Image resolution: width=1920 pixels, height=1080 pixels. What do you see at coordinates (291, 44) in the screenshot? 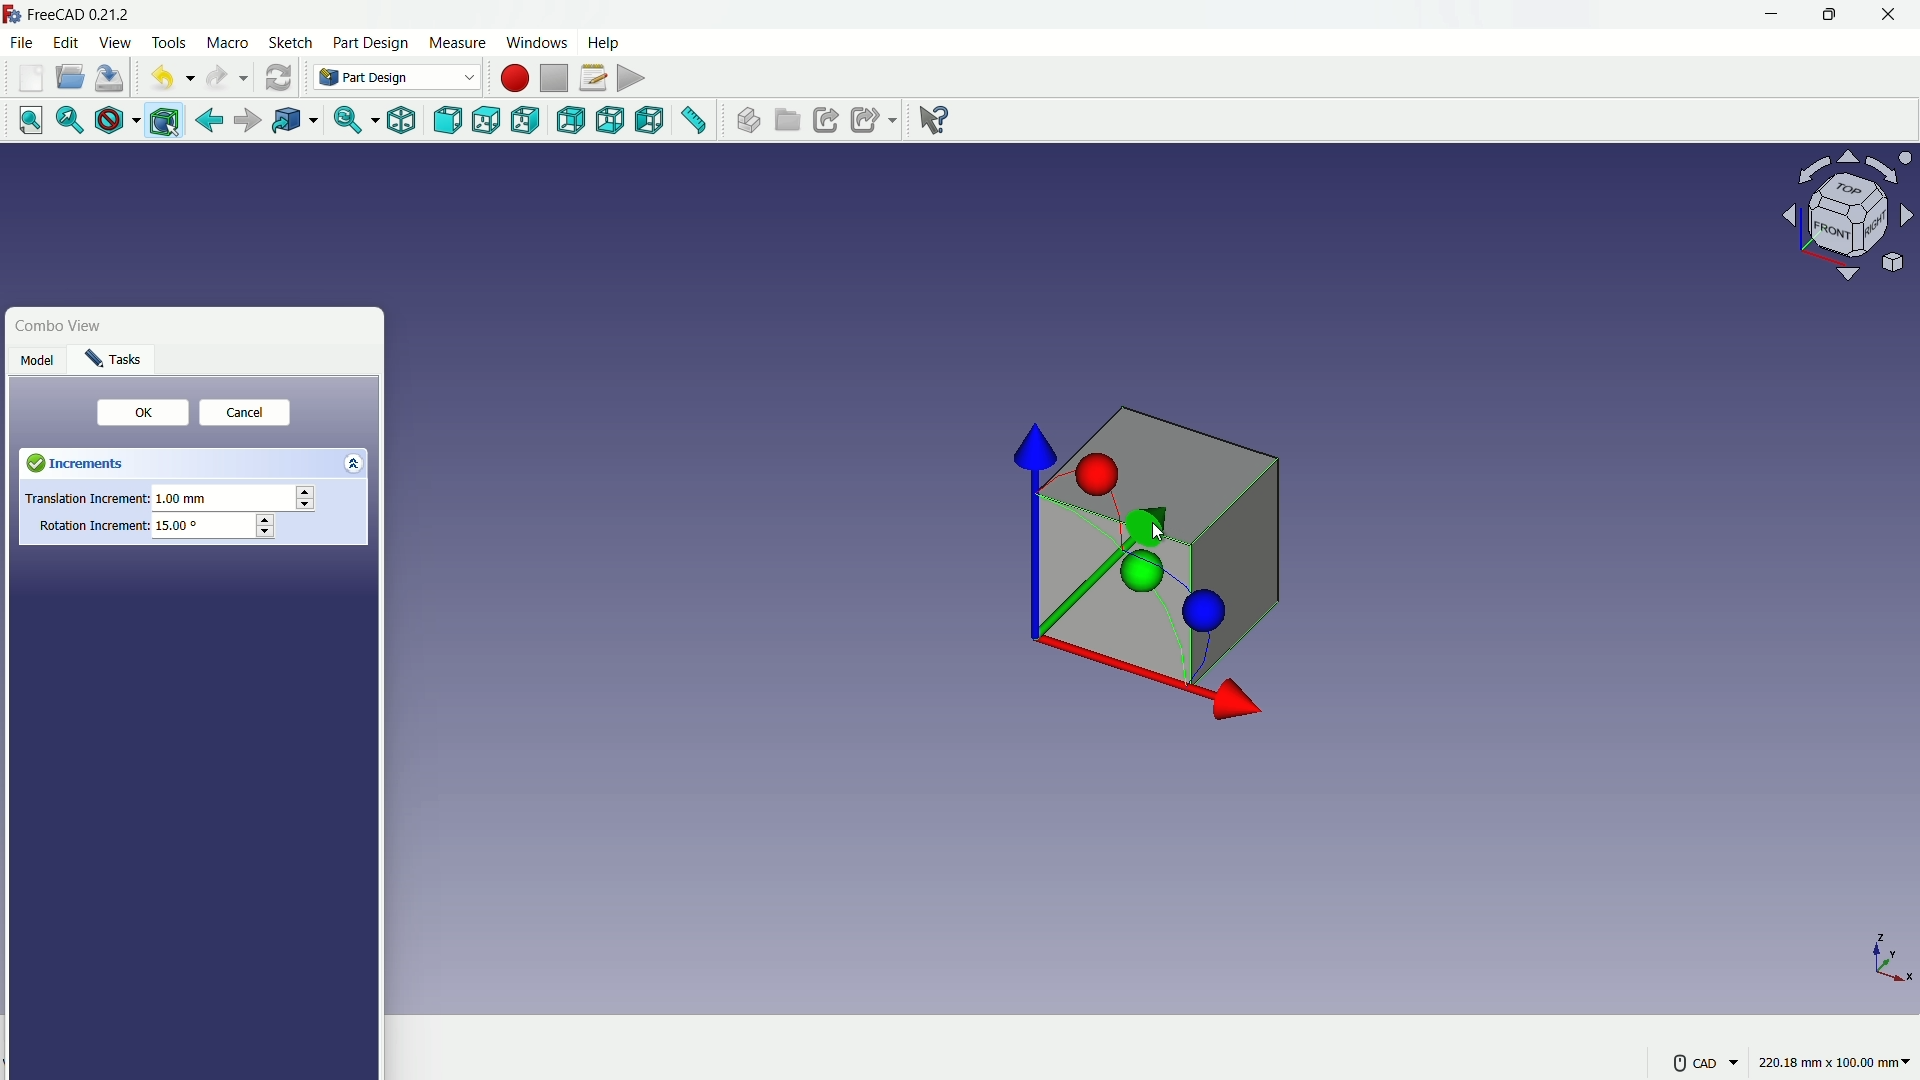
I see `sketch` at bounding box center [291, 44].